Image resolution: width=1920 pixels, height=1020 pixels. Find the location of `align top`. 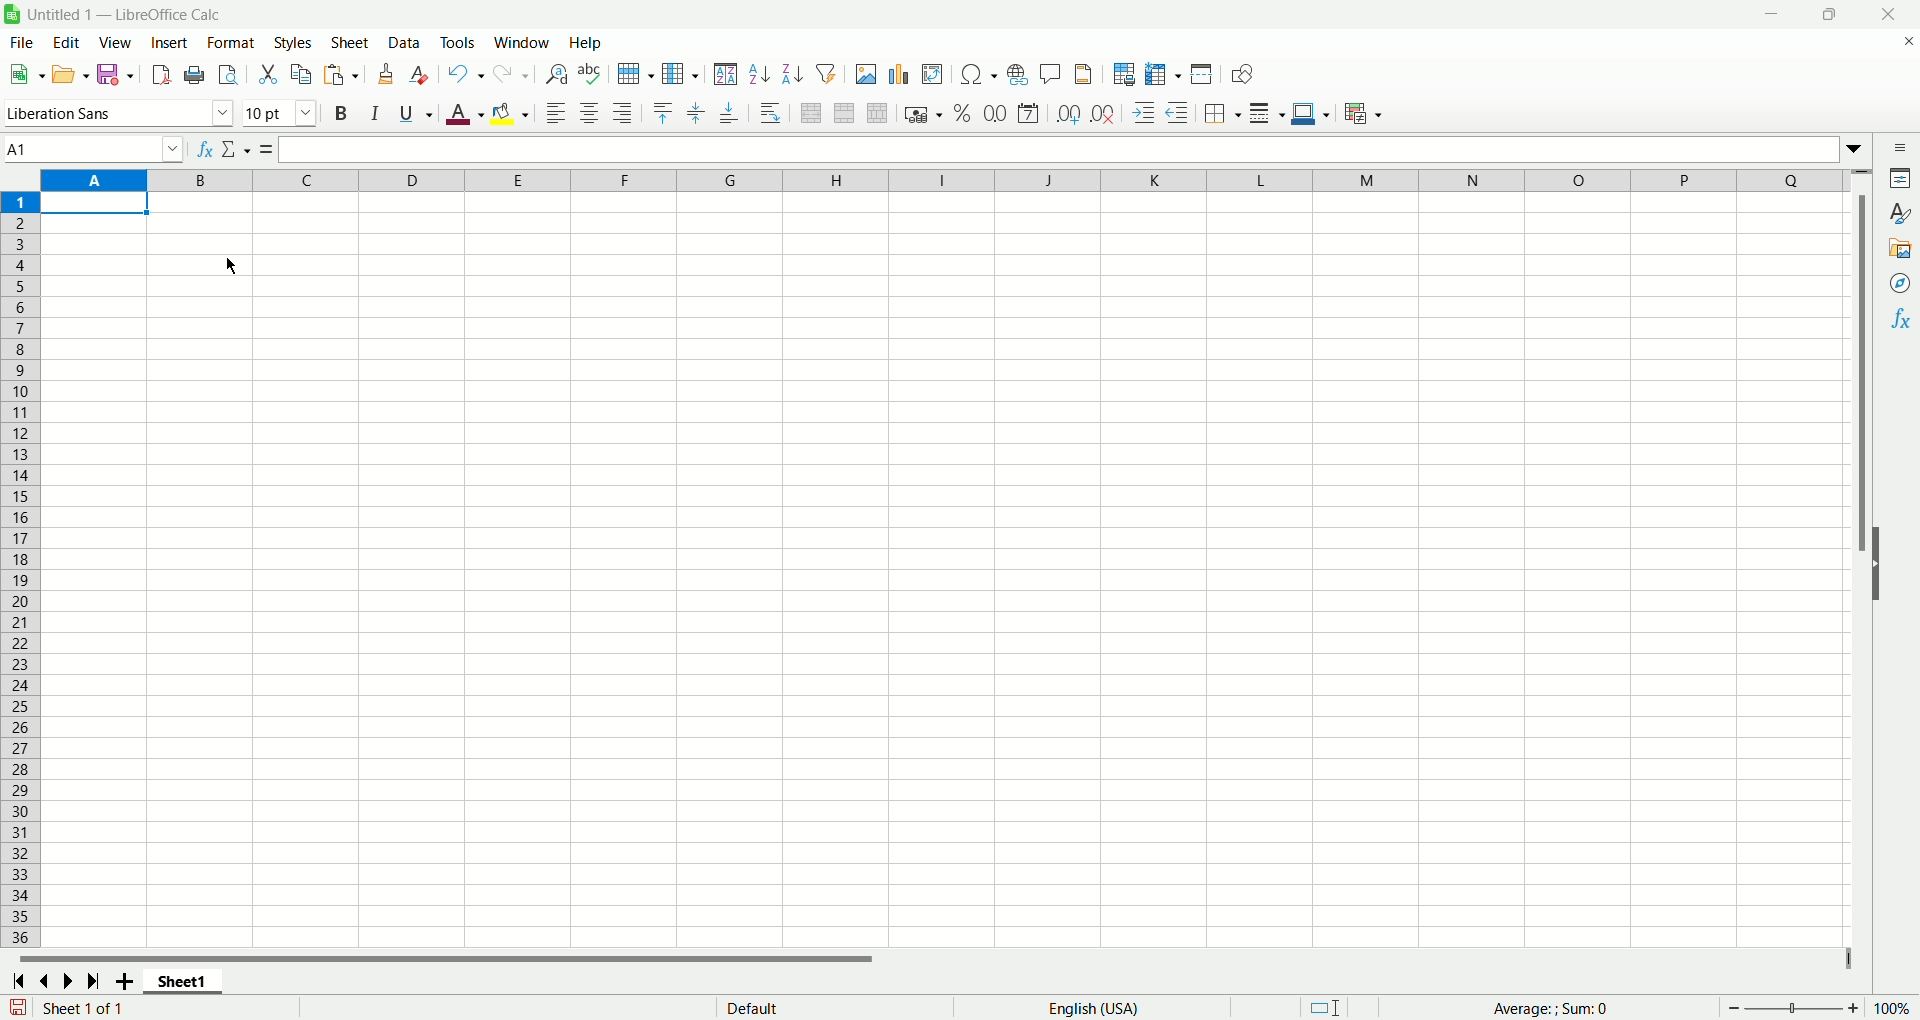

align top is located at coordinates (662, 111).